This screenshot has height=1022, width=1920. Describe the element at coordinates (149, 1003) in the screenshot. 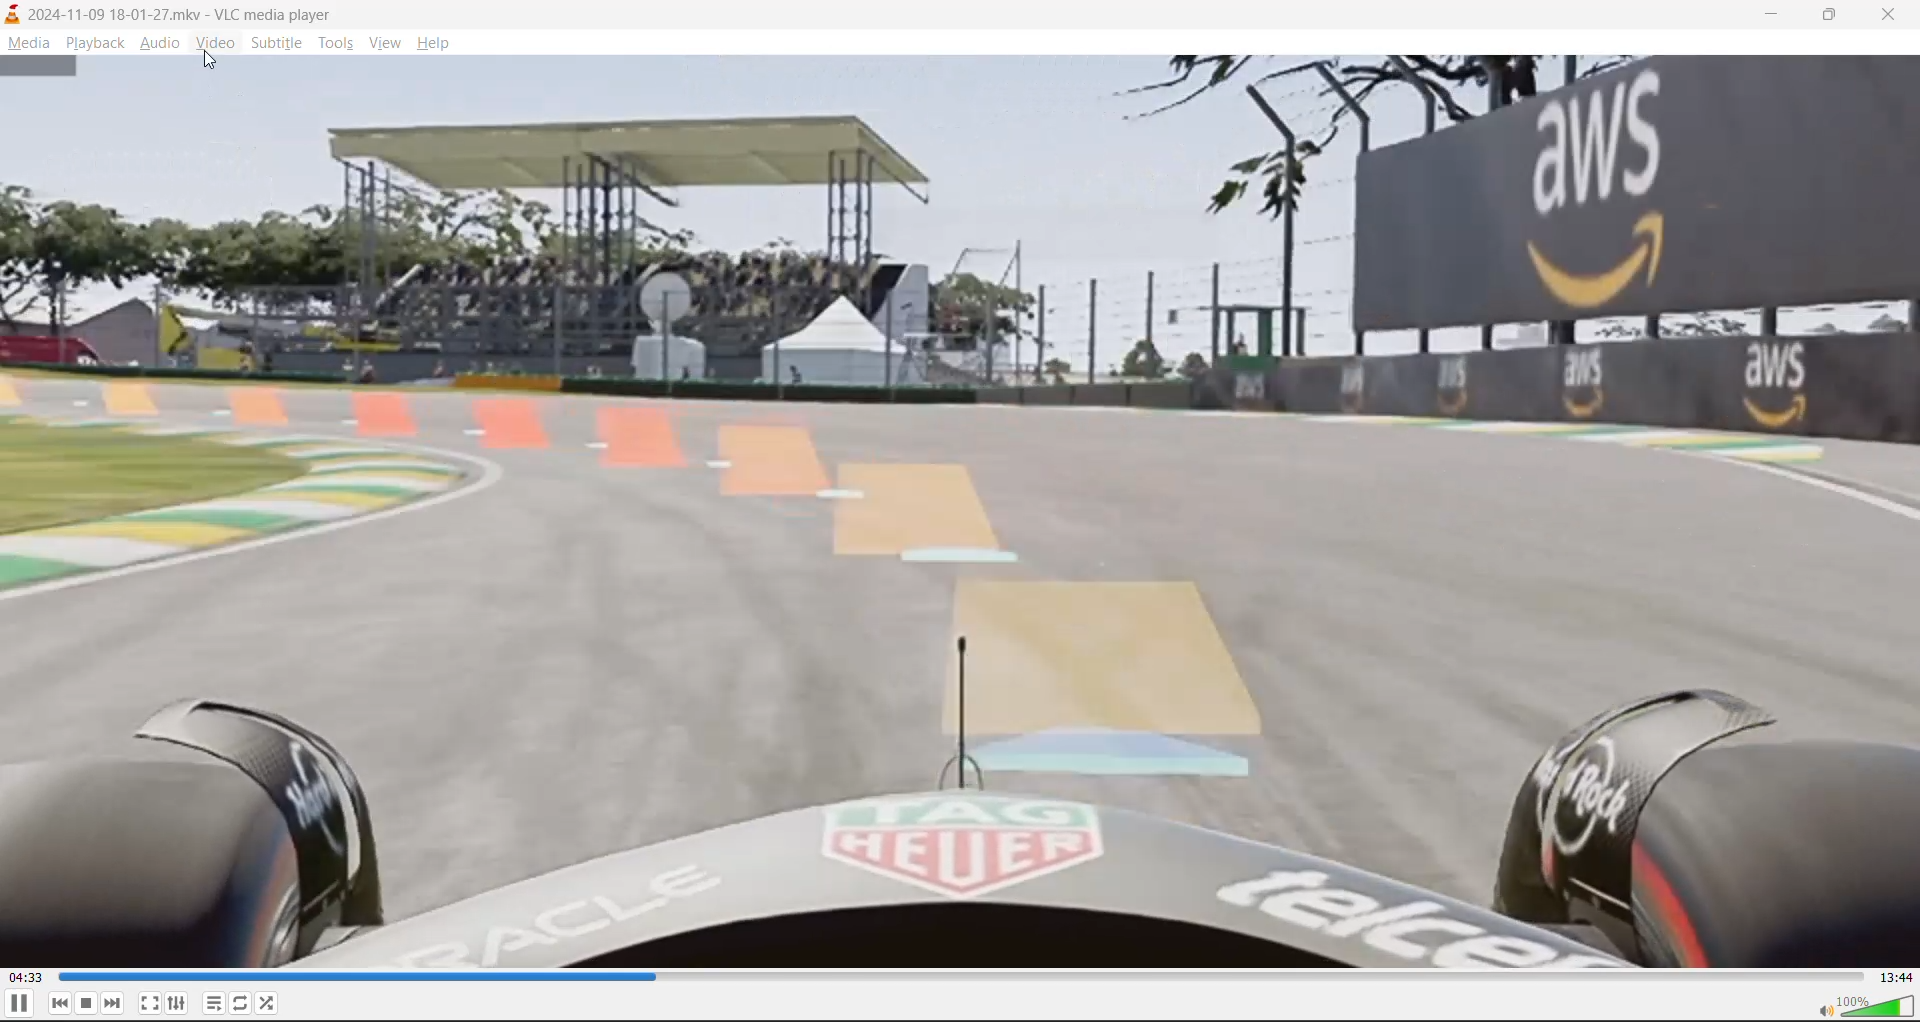

I see `toggle fullscreen` at that location.